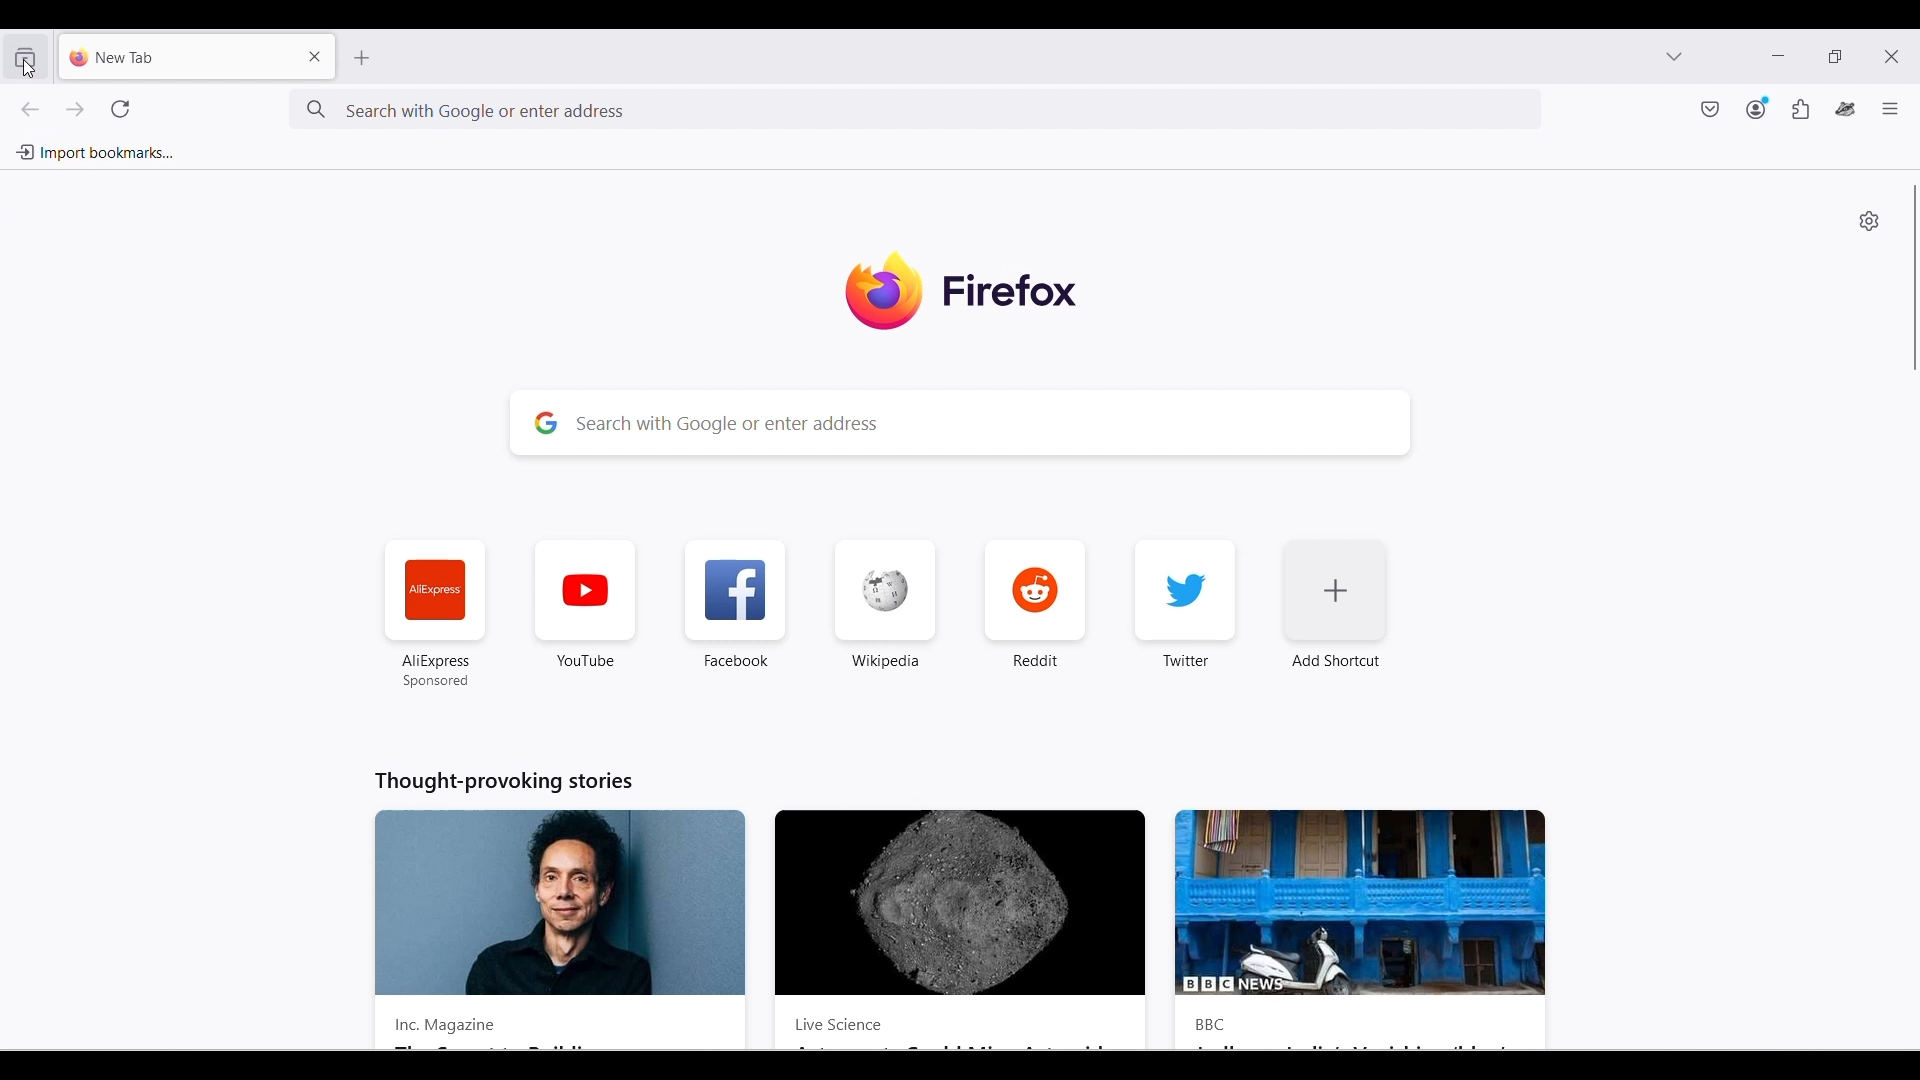  What do you see at coordinates (736, 603) in the screenshot?
I see `Facebook shortcut` at bounding box center [736, 603].